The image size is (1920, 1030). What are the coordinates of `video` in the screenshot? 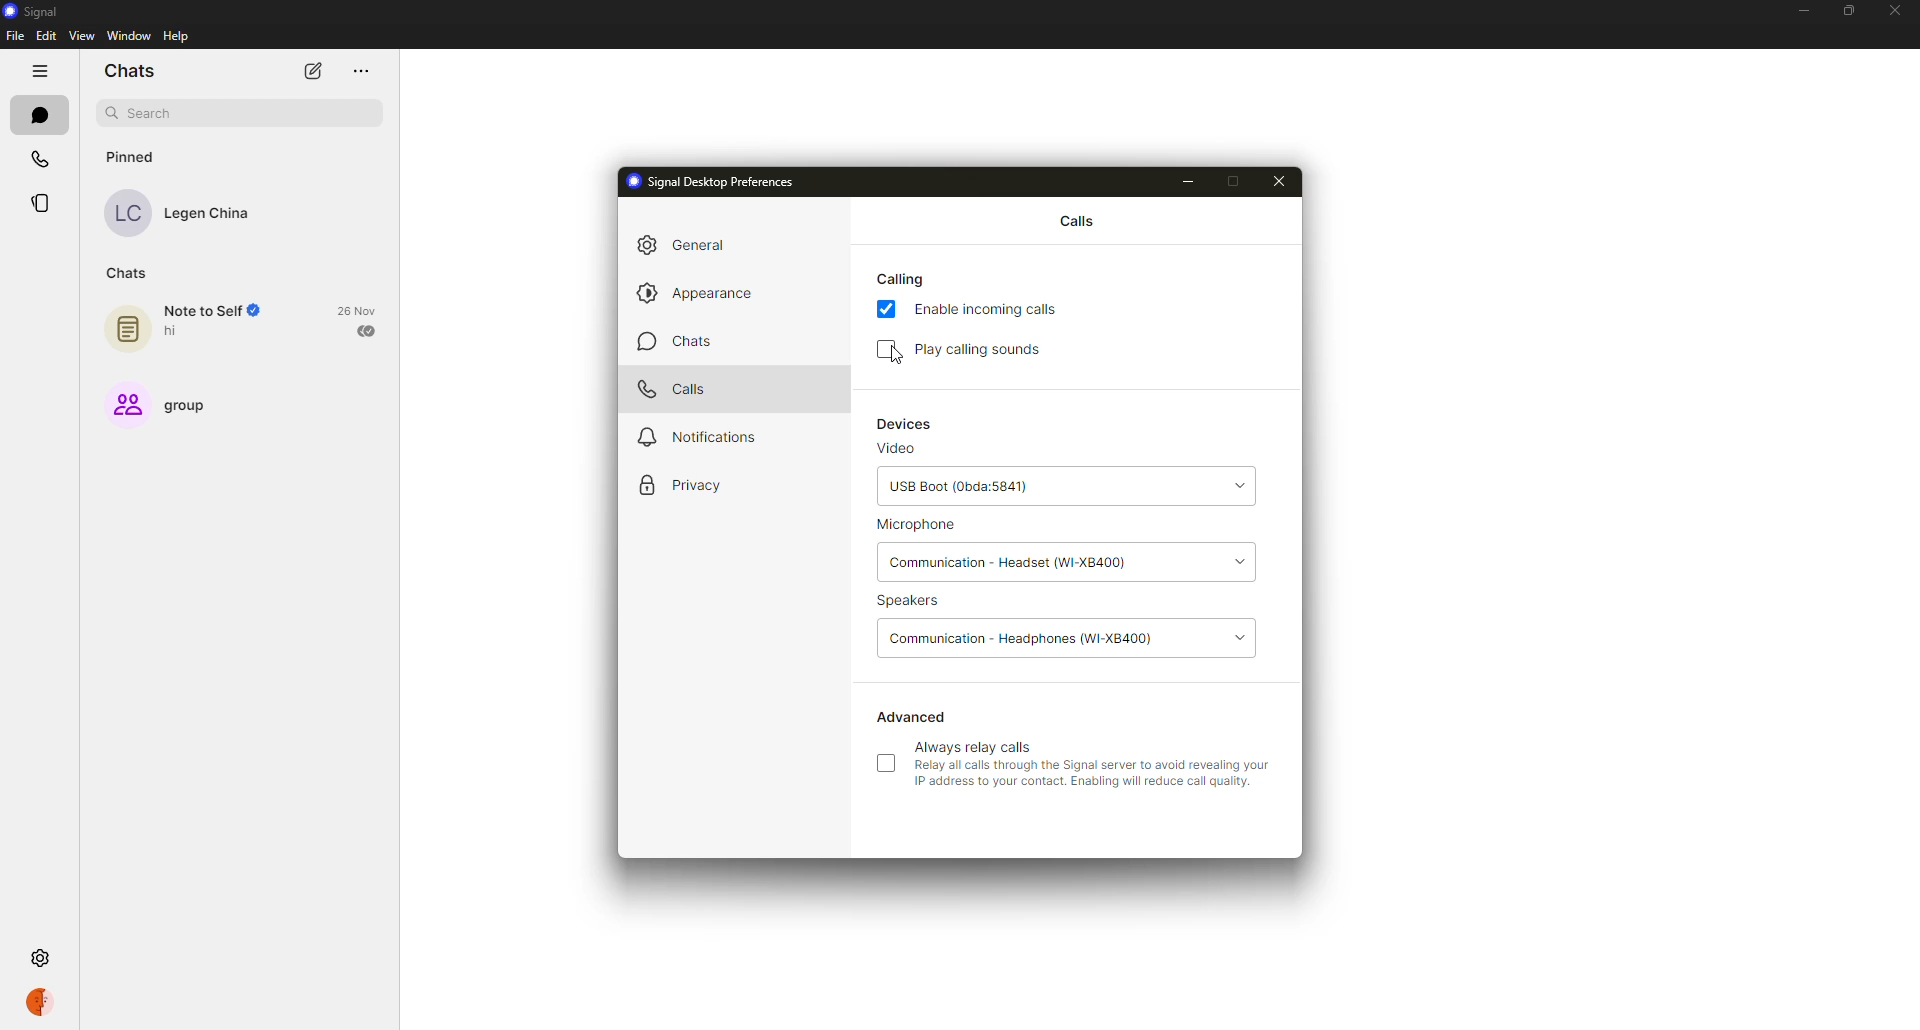 It's located at (898, 448).